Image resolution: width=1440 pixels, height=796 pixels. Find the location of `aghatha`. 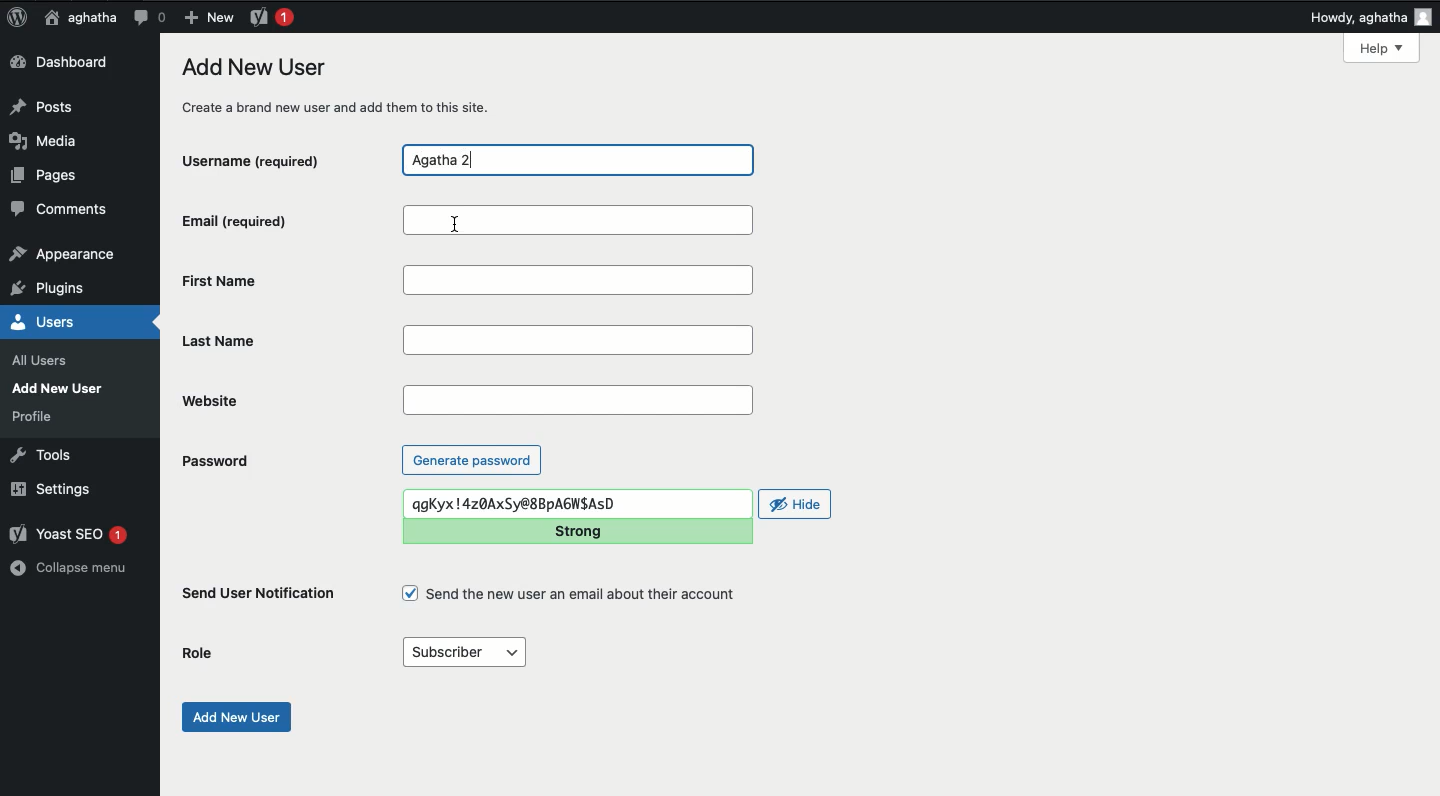

aghatha is located at coordinates (77, 17).